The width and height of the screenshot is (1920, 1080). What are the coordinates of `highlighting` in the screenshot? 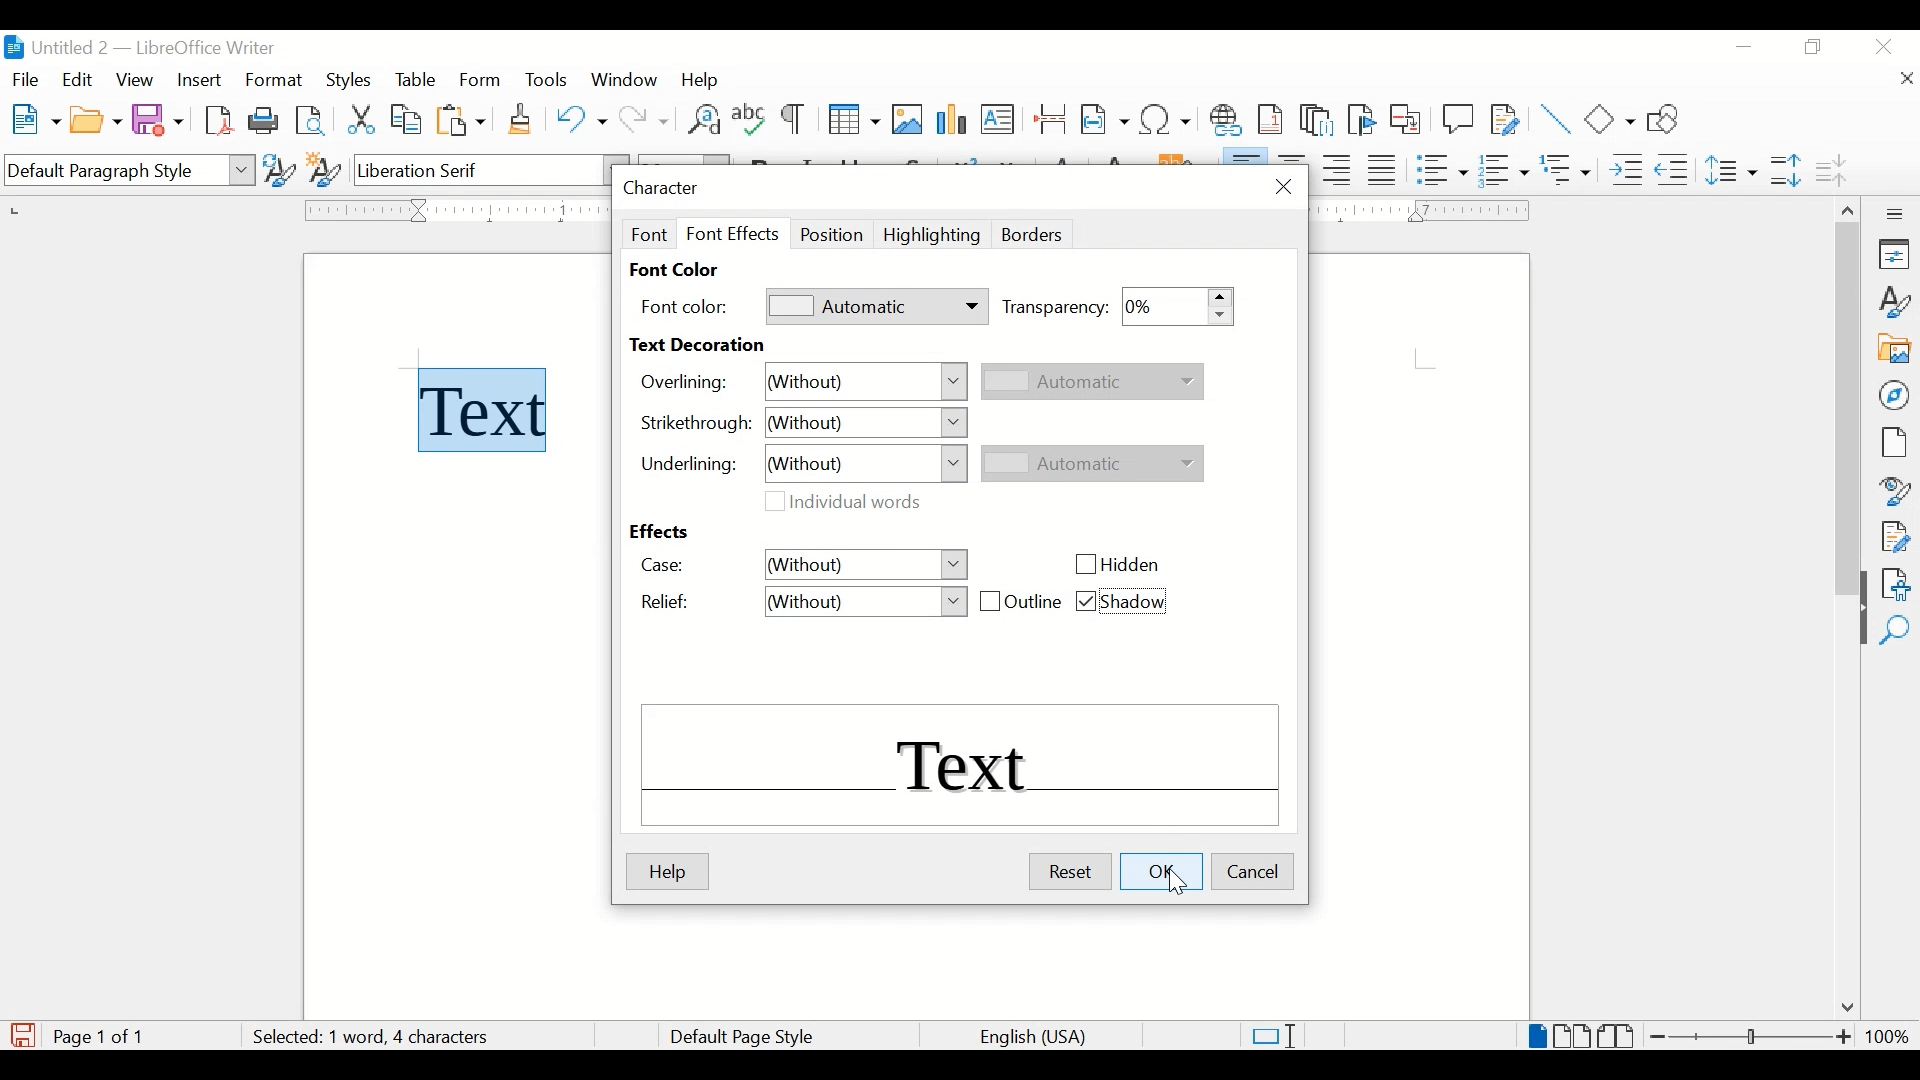 It's located at (933, 236).